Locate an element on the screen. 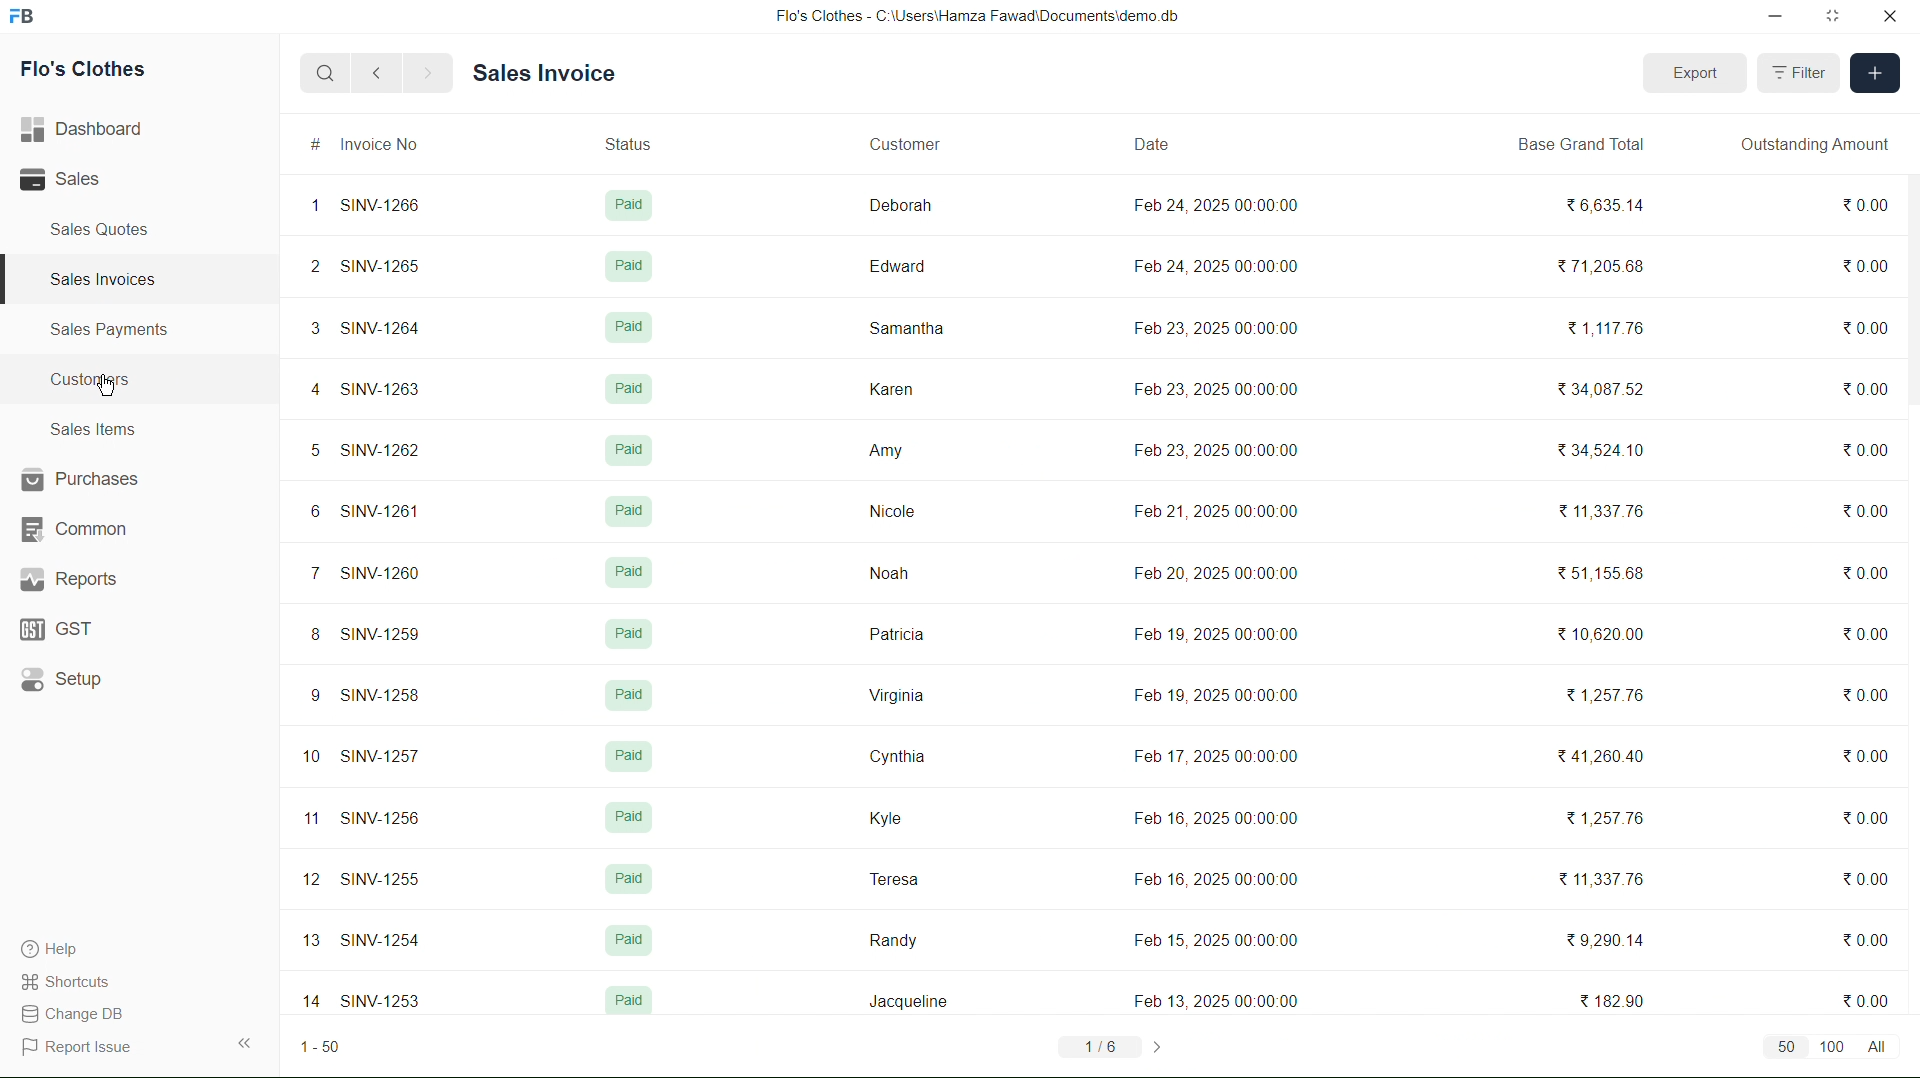  Feb 23, 2025 00:00:00 is located at coordinates (1223, 385).